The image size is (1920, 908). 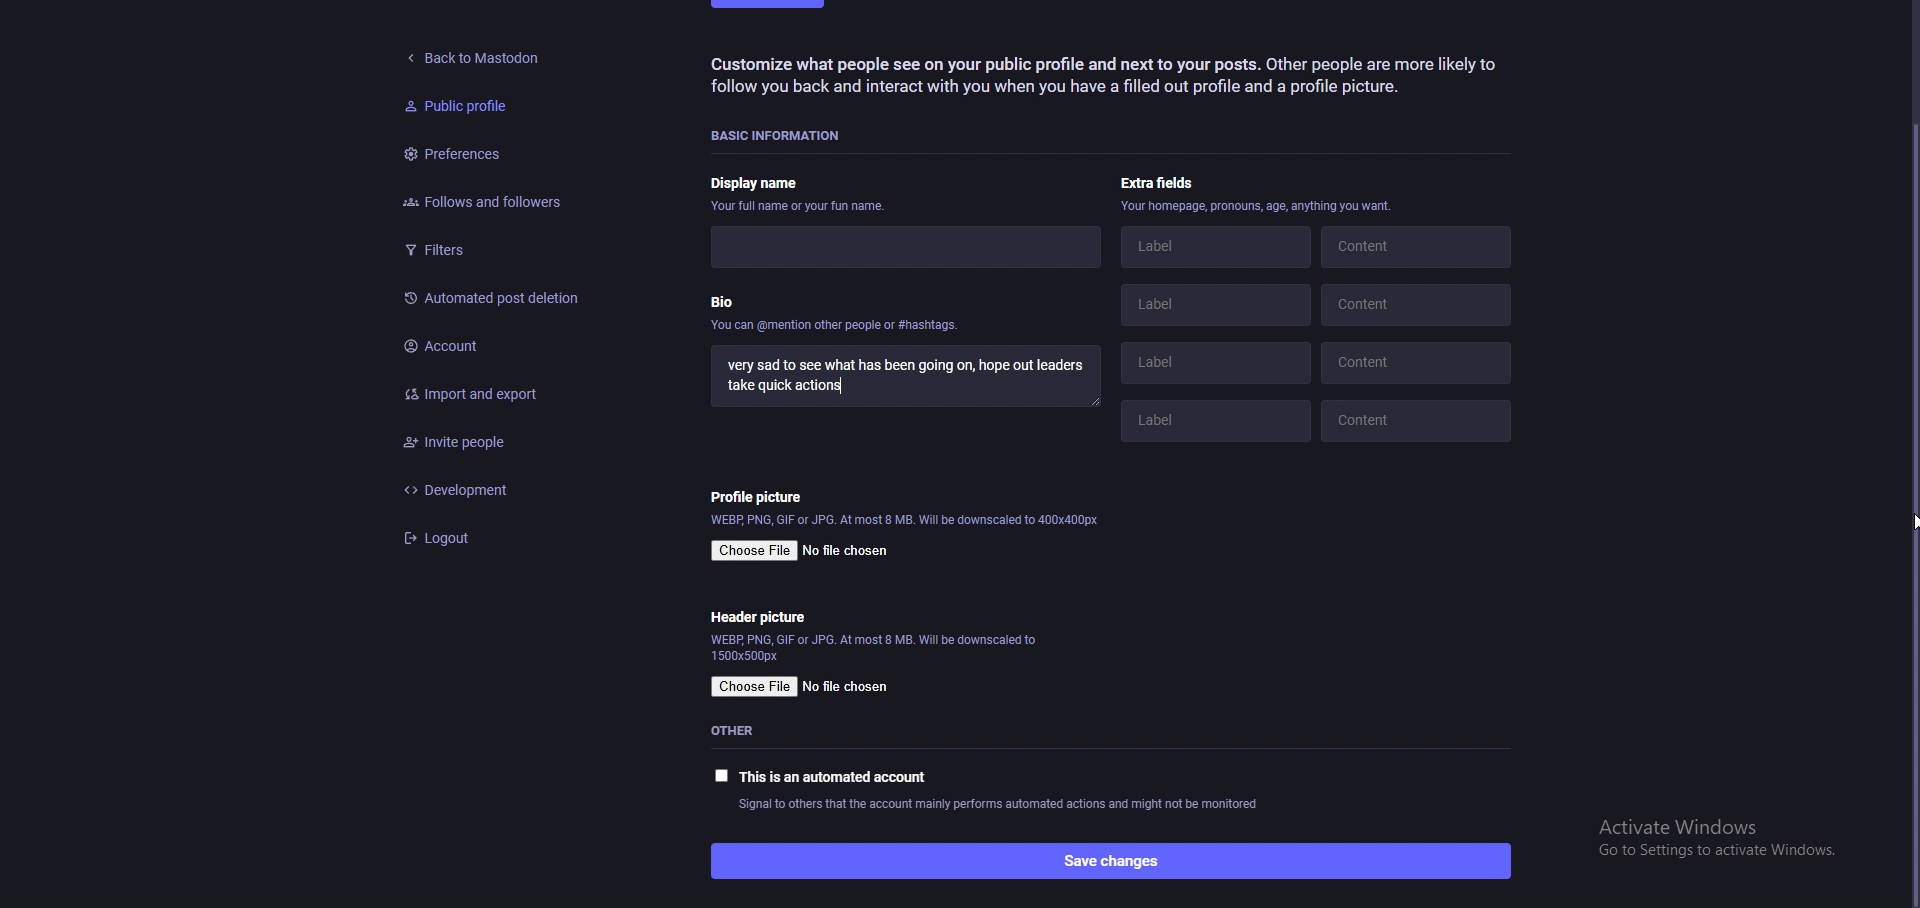 I want to click on your full name or fun name, so click(x=804, y=207).